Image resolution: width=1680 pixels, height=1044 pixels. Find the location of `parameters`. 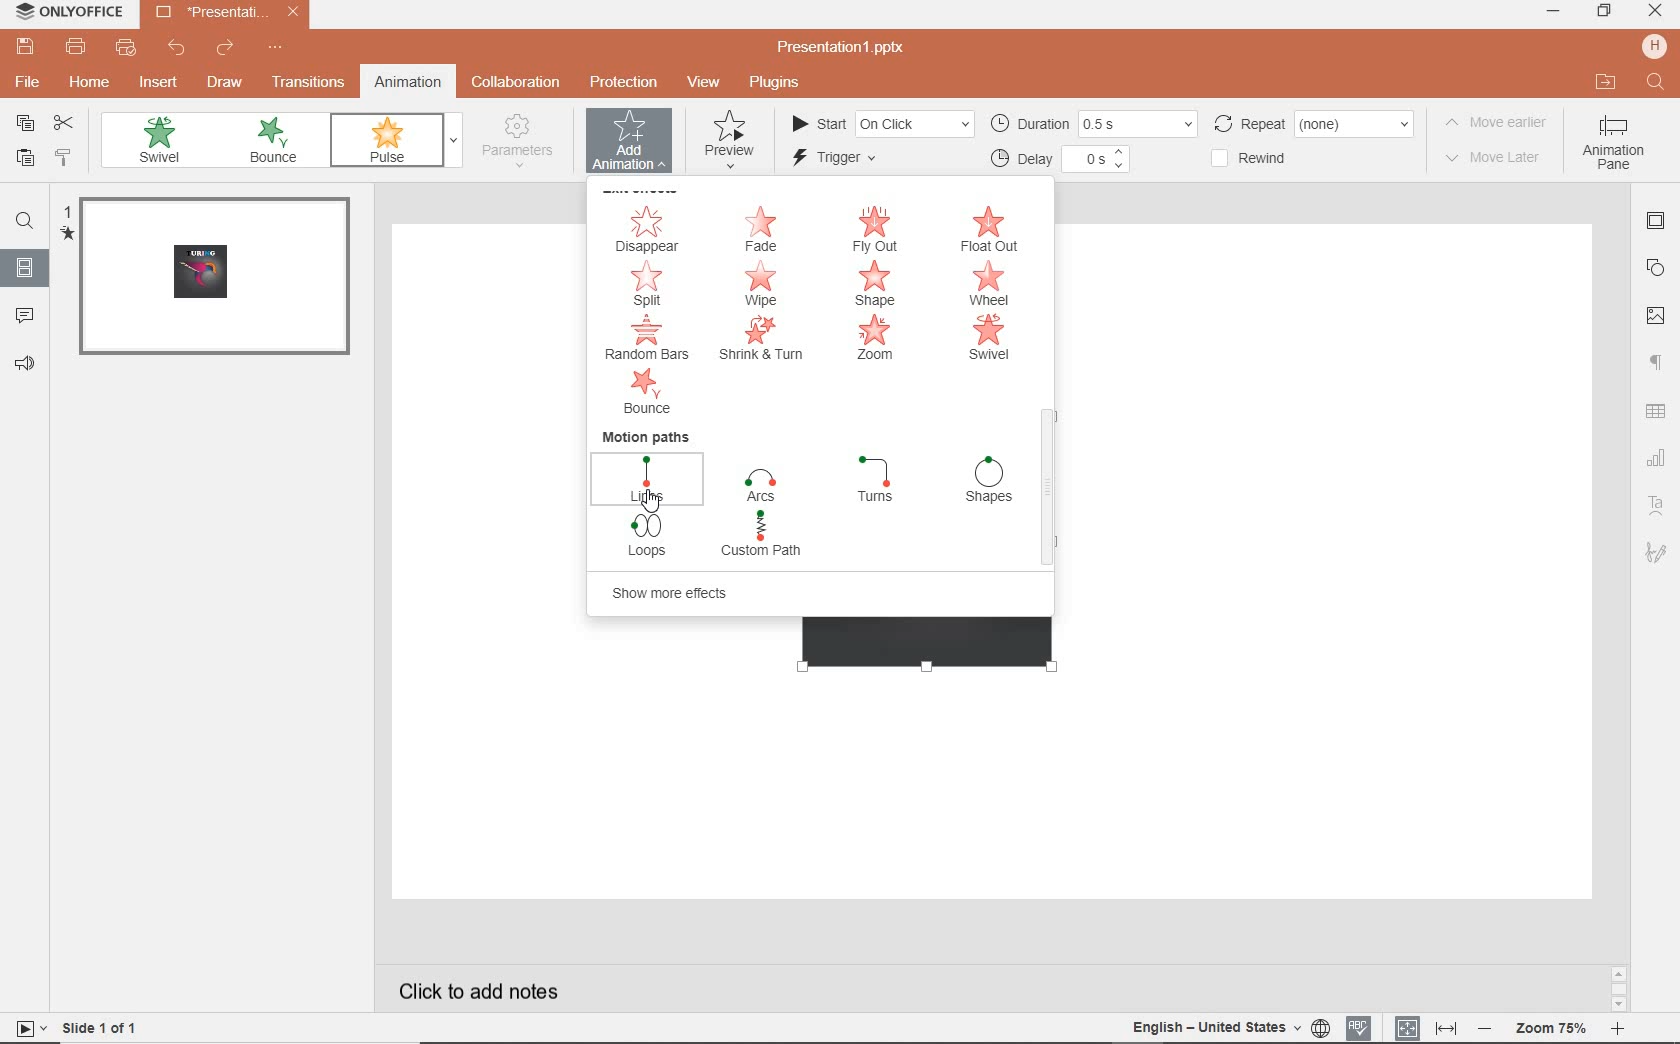

parameters is located at coordinates (526, 143).